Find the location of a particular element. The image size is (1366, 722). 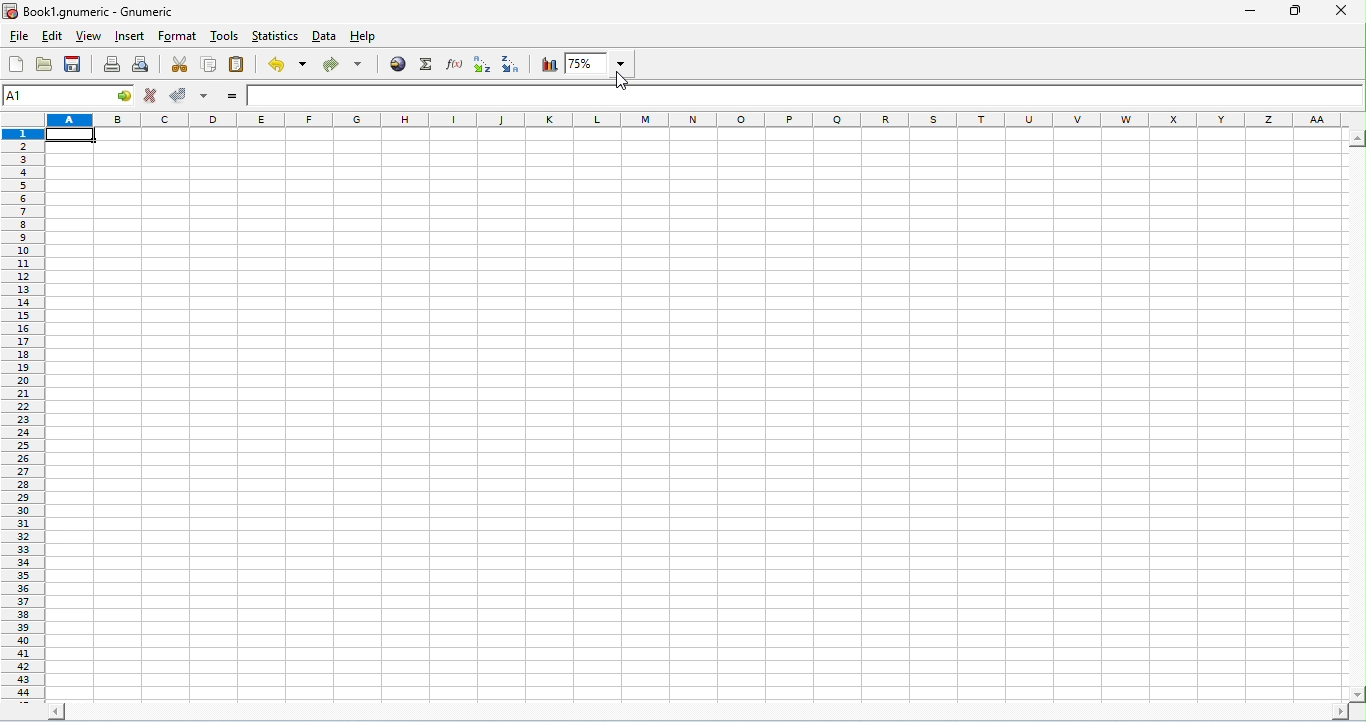

selected cell is located at coordinates (72, 136).